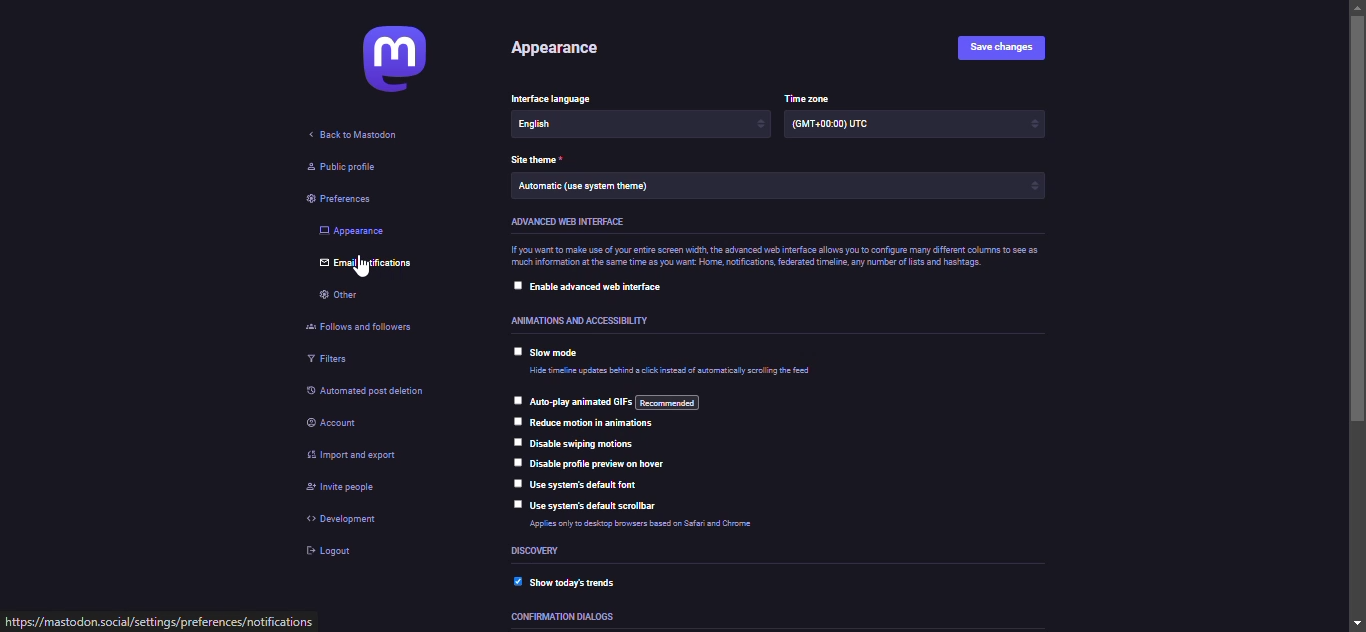 The width and height of the screenshot is (1366, 632). Describe the element at coordinates (611, 463) in the screenshot. I see `disable profile preview on hover` at that location.